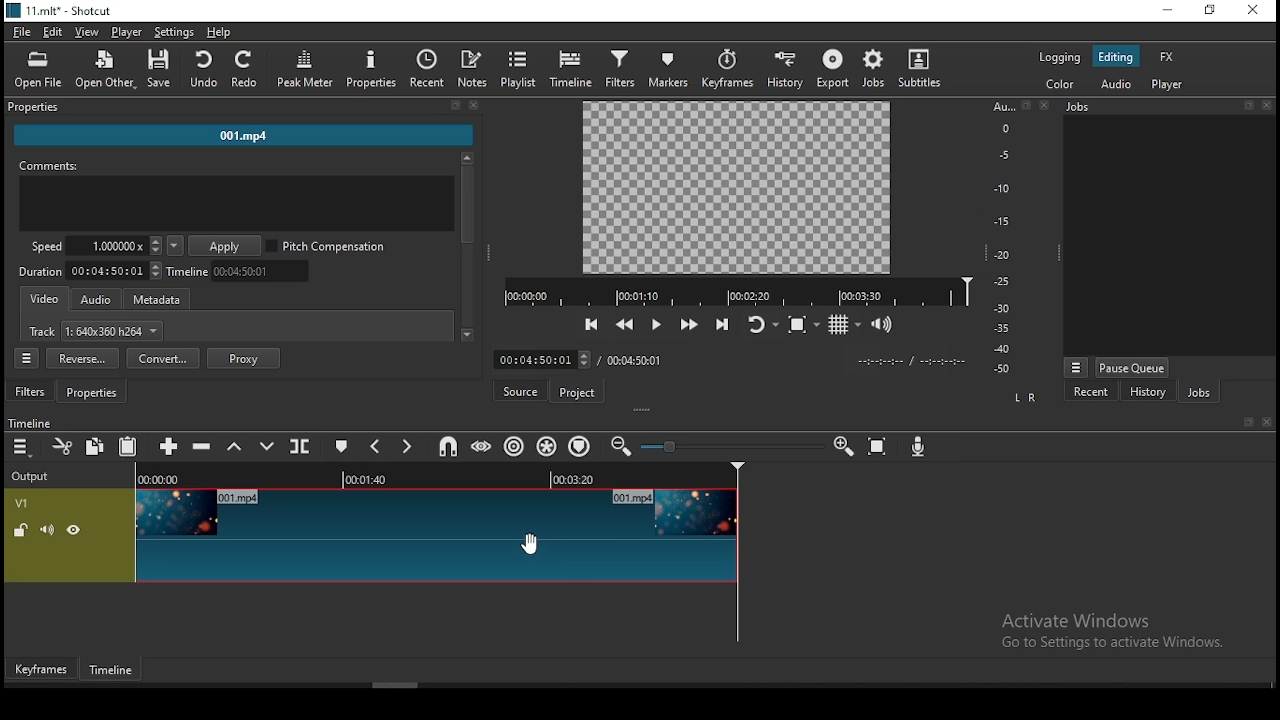 The width and height of the screenshot is (1280, 720). What do you see at coordinates (1246, 422) in the screenshot?
I see `bookmark` at bounding box center [1246, 422].